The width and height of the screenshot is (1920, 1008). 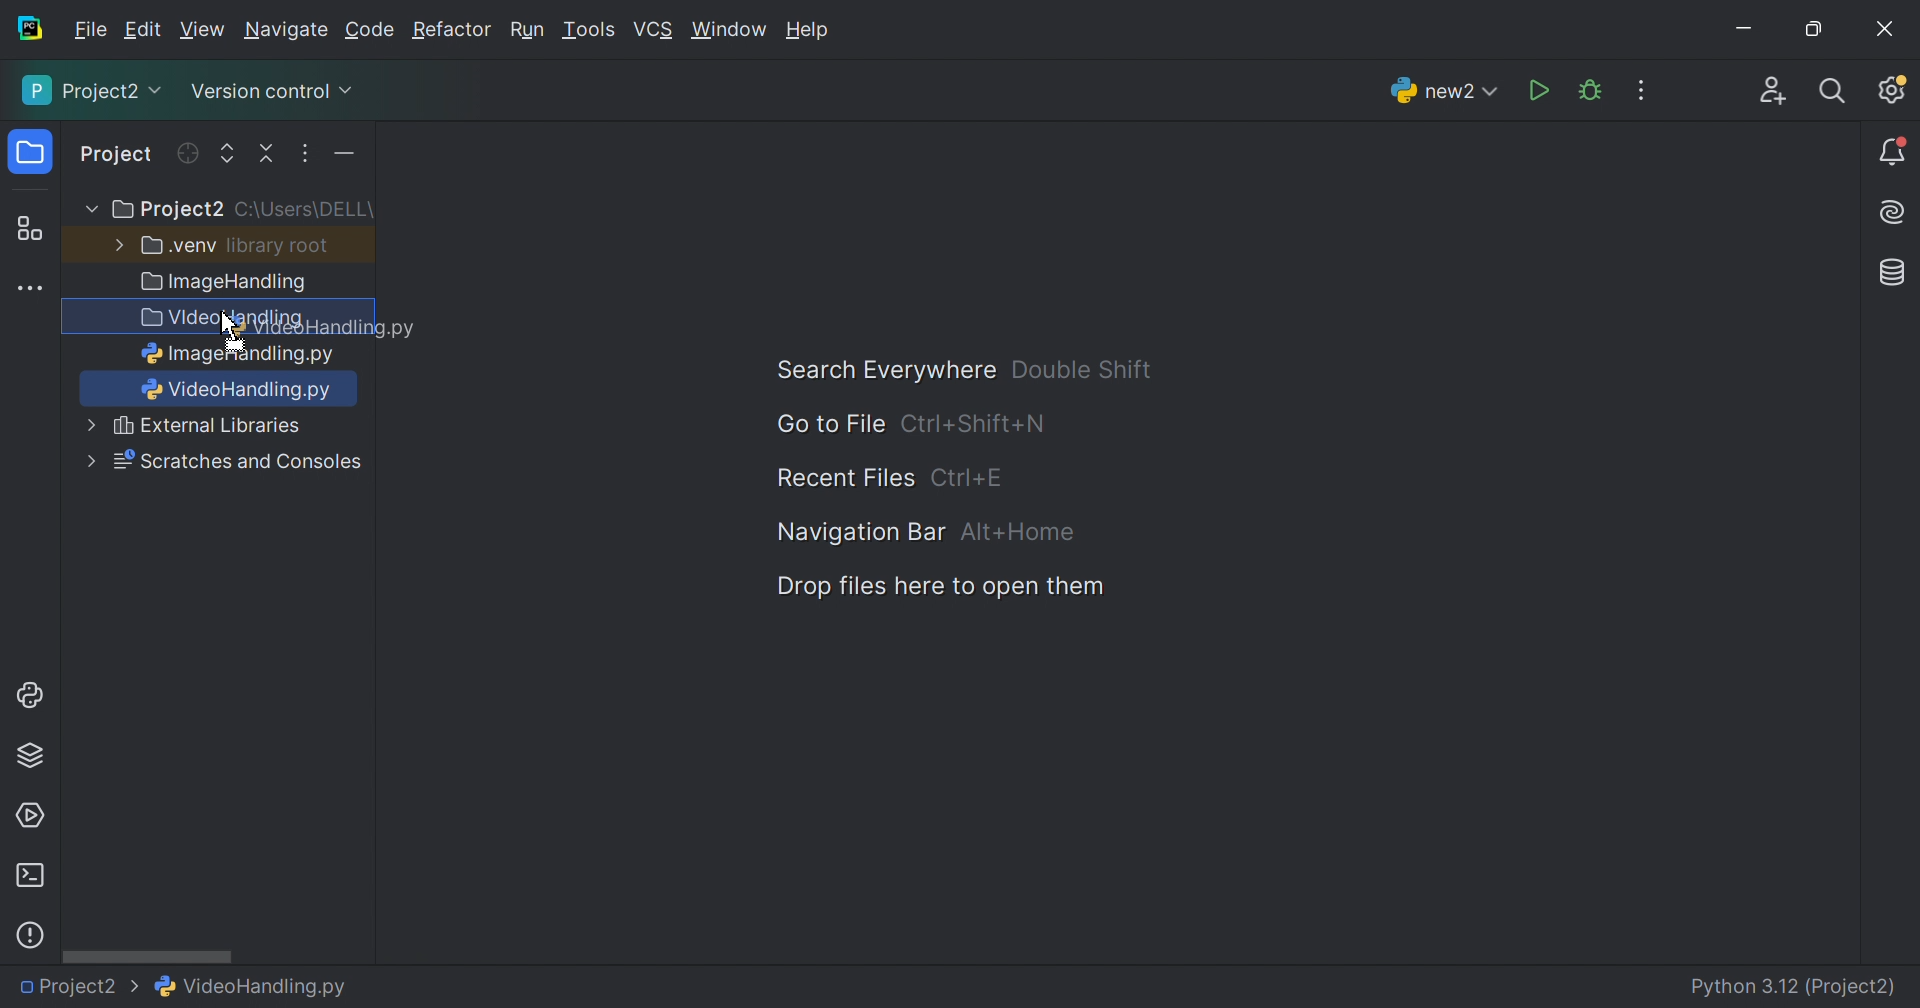 I want to click on VideiHandling.py, so click(x=240, y=389).